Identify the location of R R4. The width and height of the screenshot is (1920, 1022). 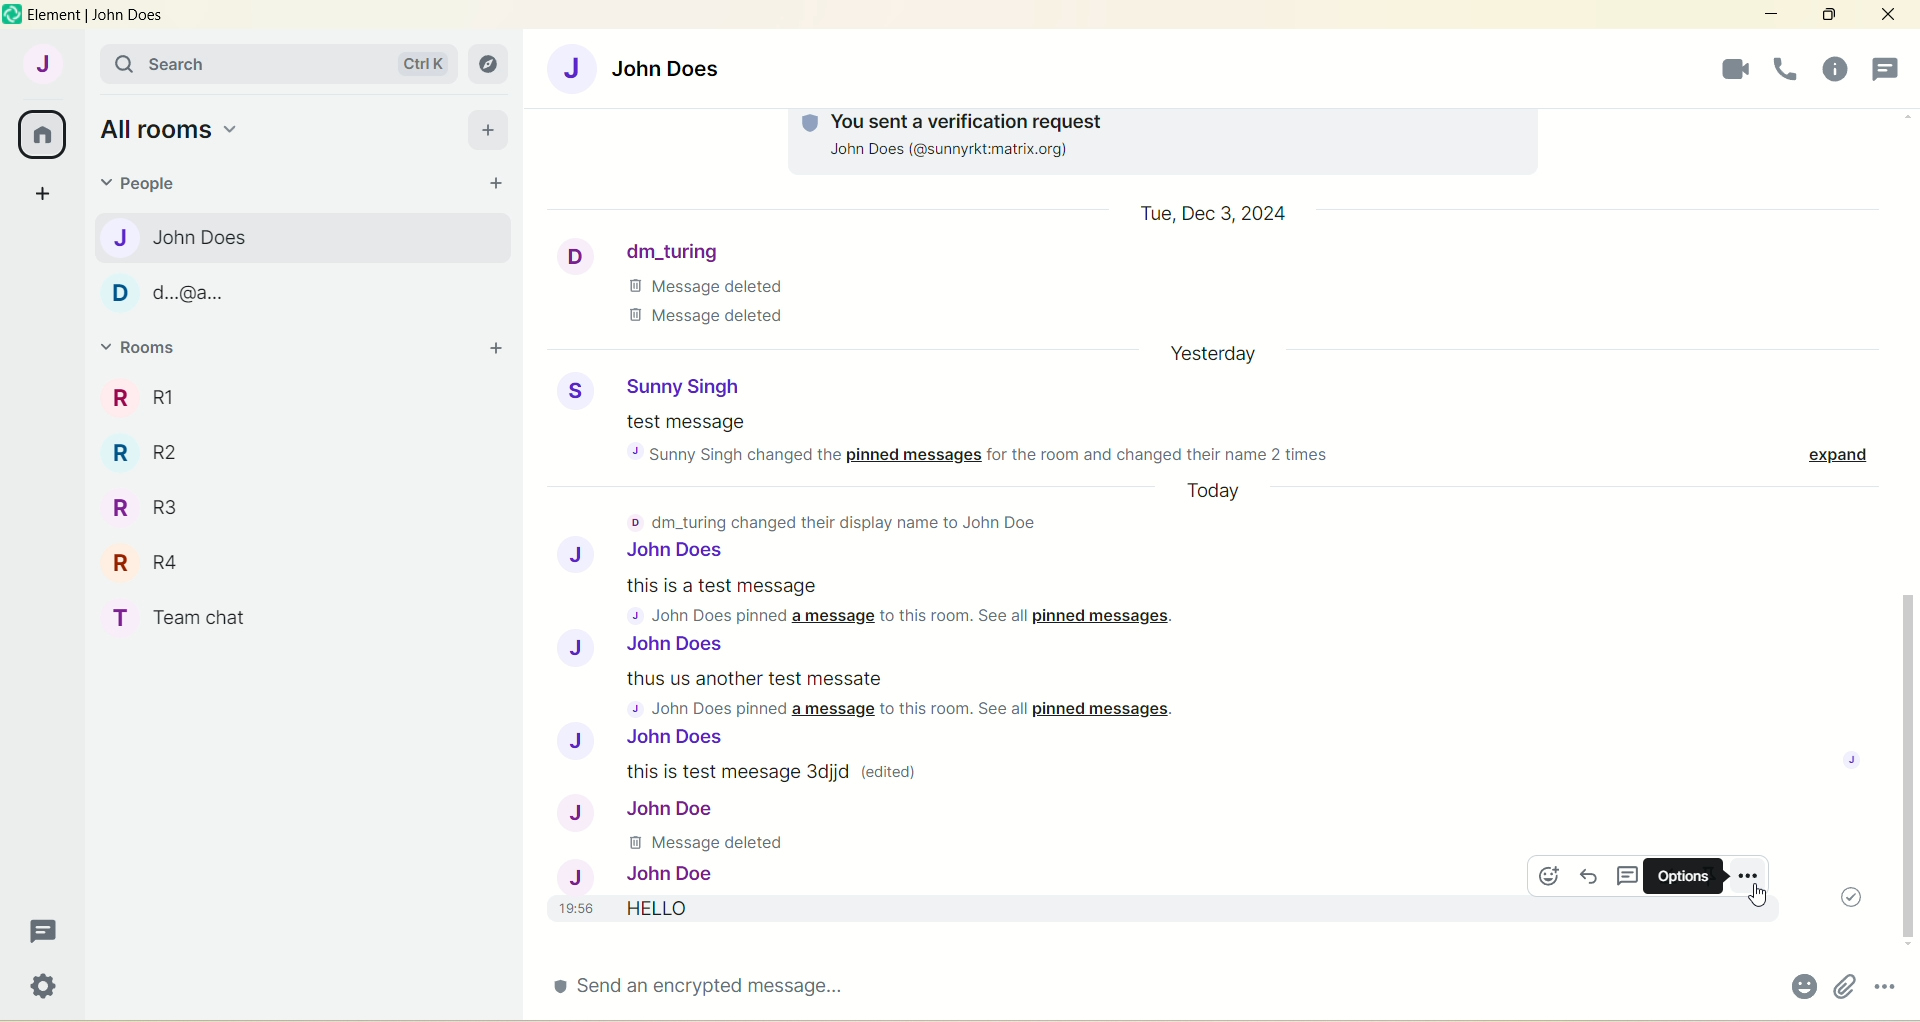
(148, 562).